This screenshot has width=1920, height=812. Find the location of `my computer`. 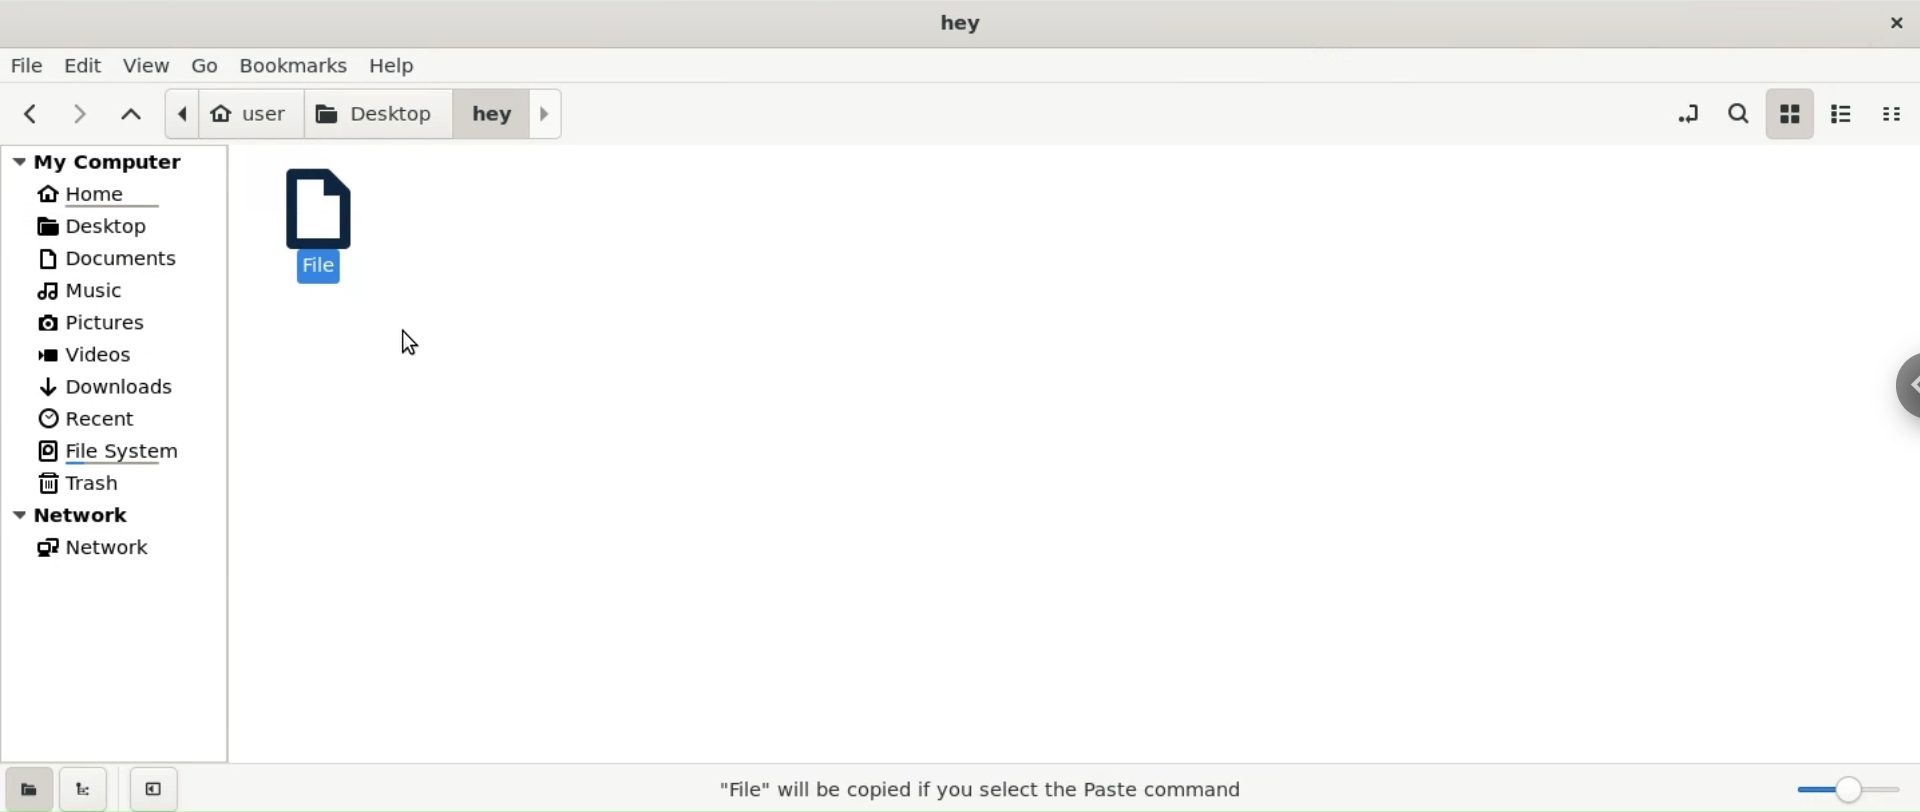

my computer is located at coordinates (115, 162).